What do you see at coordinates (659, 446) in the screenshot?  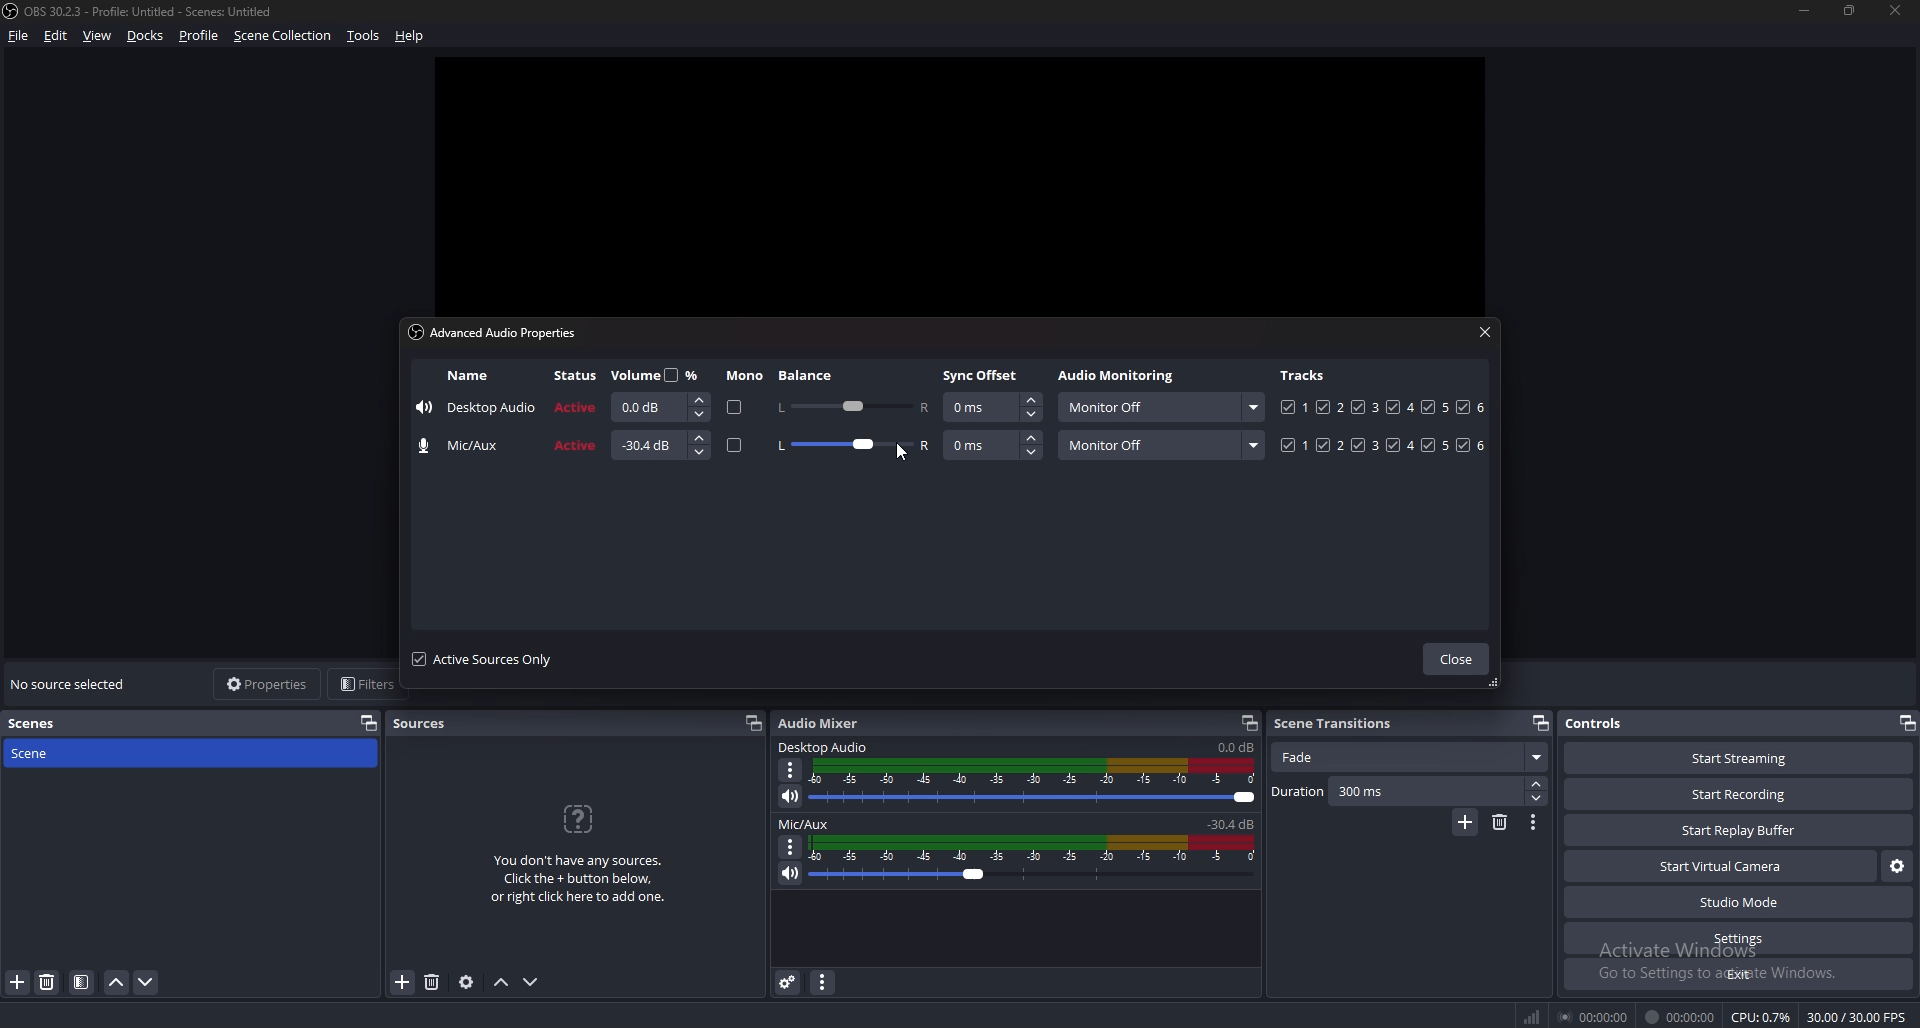 I see `volume adjust` at bounding box center [659, 446].